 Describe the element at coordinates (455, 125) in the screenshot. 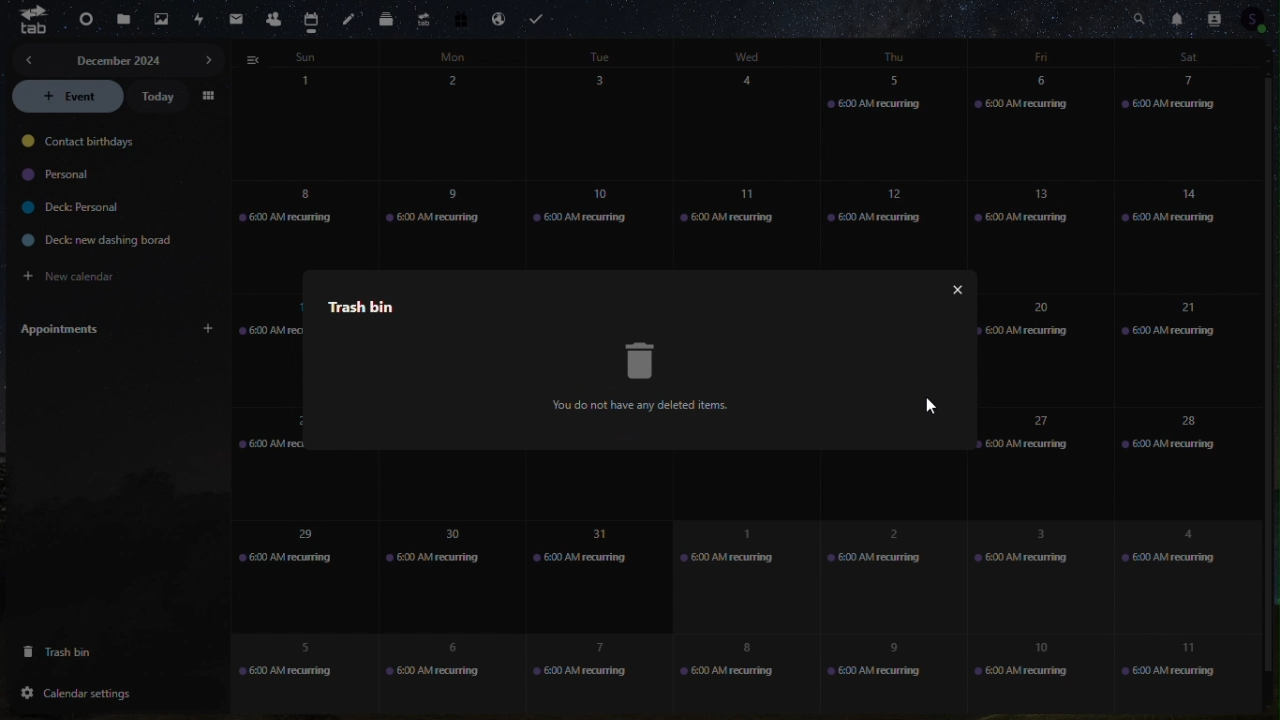

I see `2` at that location.